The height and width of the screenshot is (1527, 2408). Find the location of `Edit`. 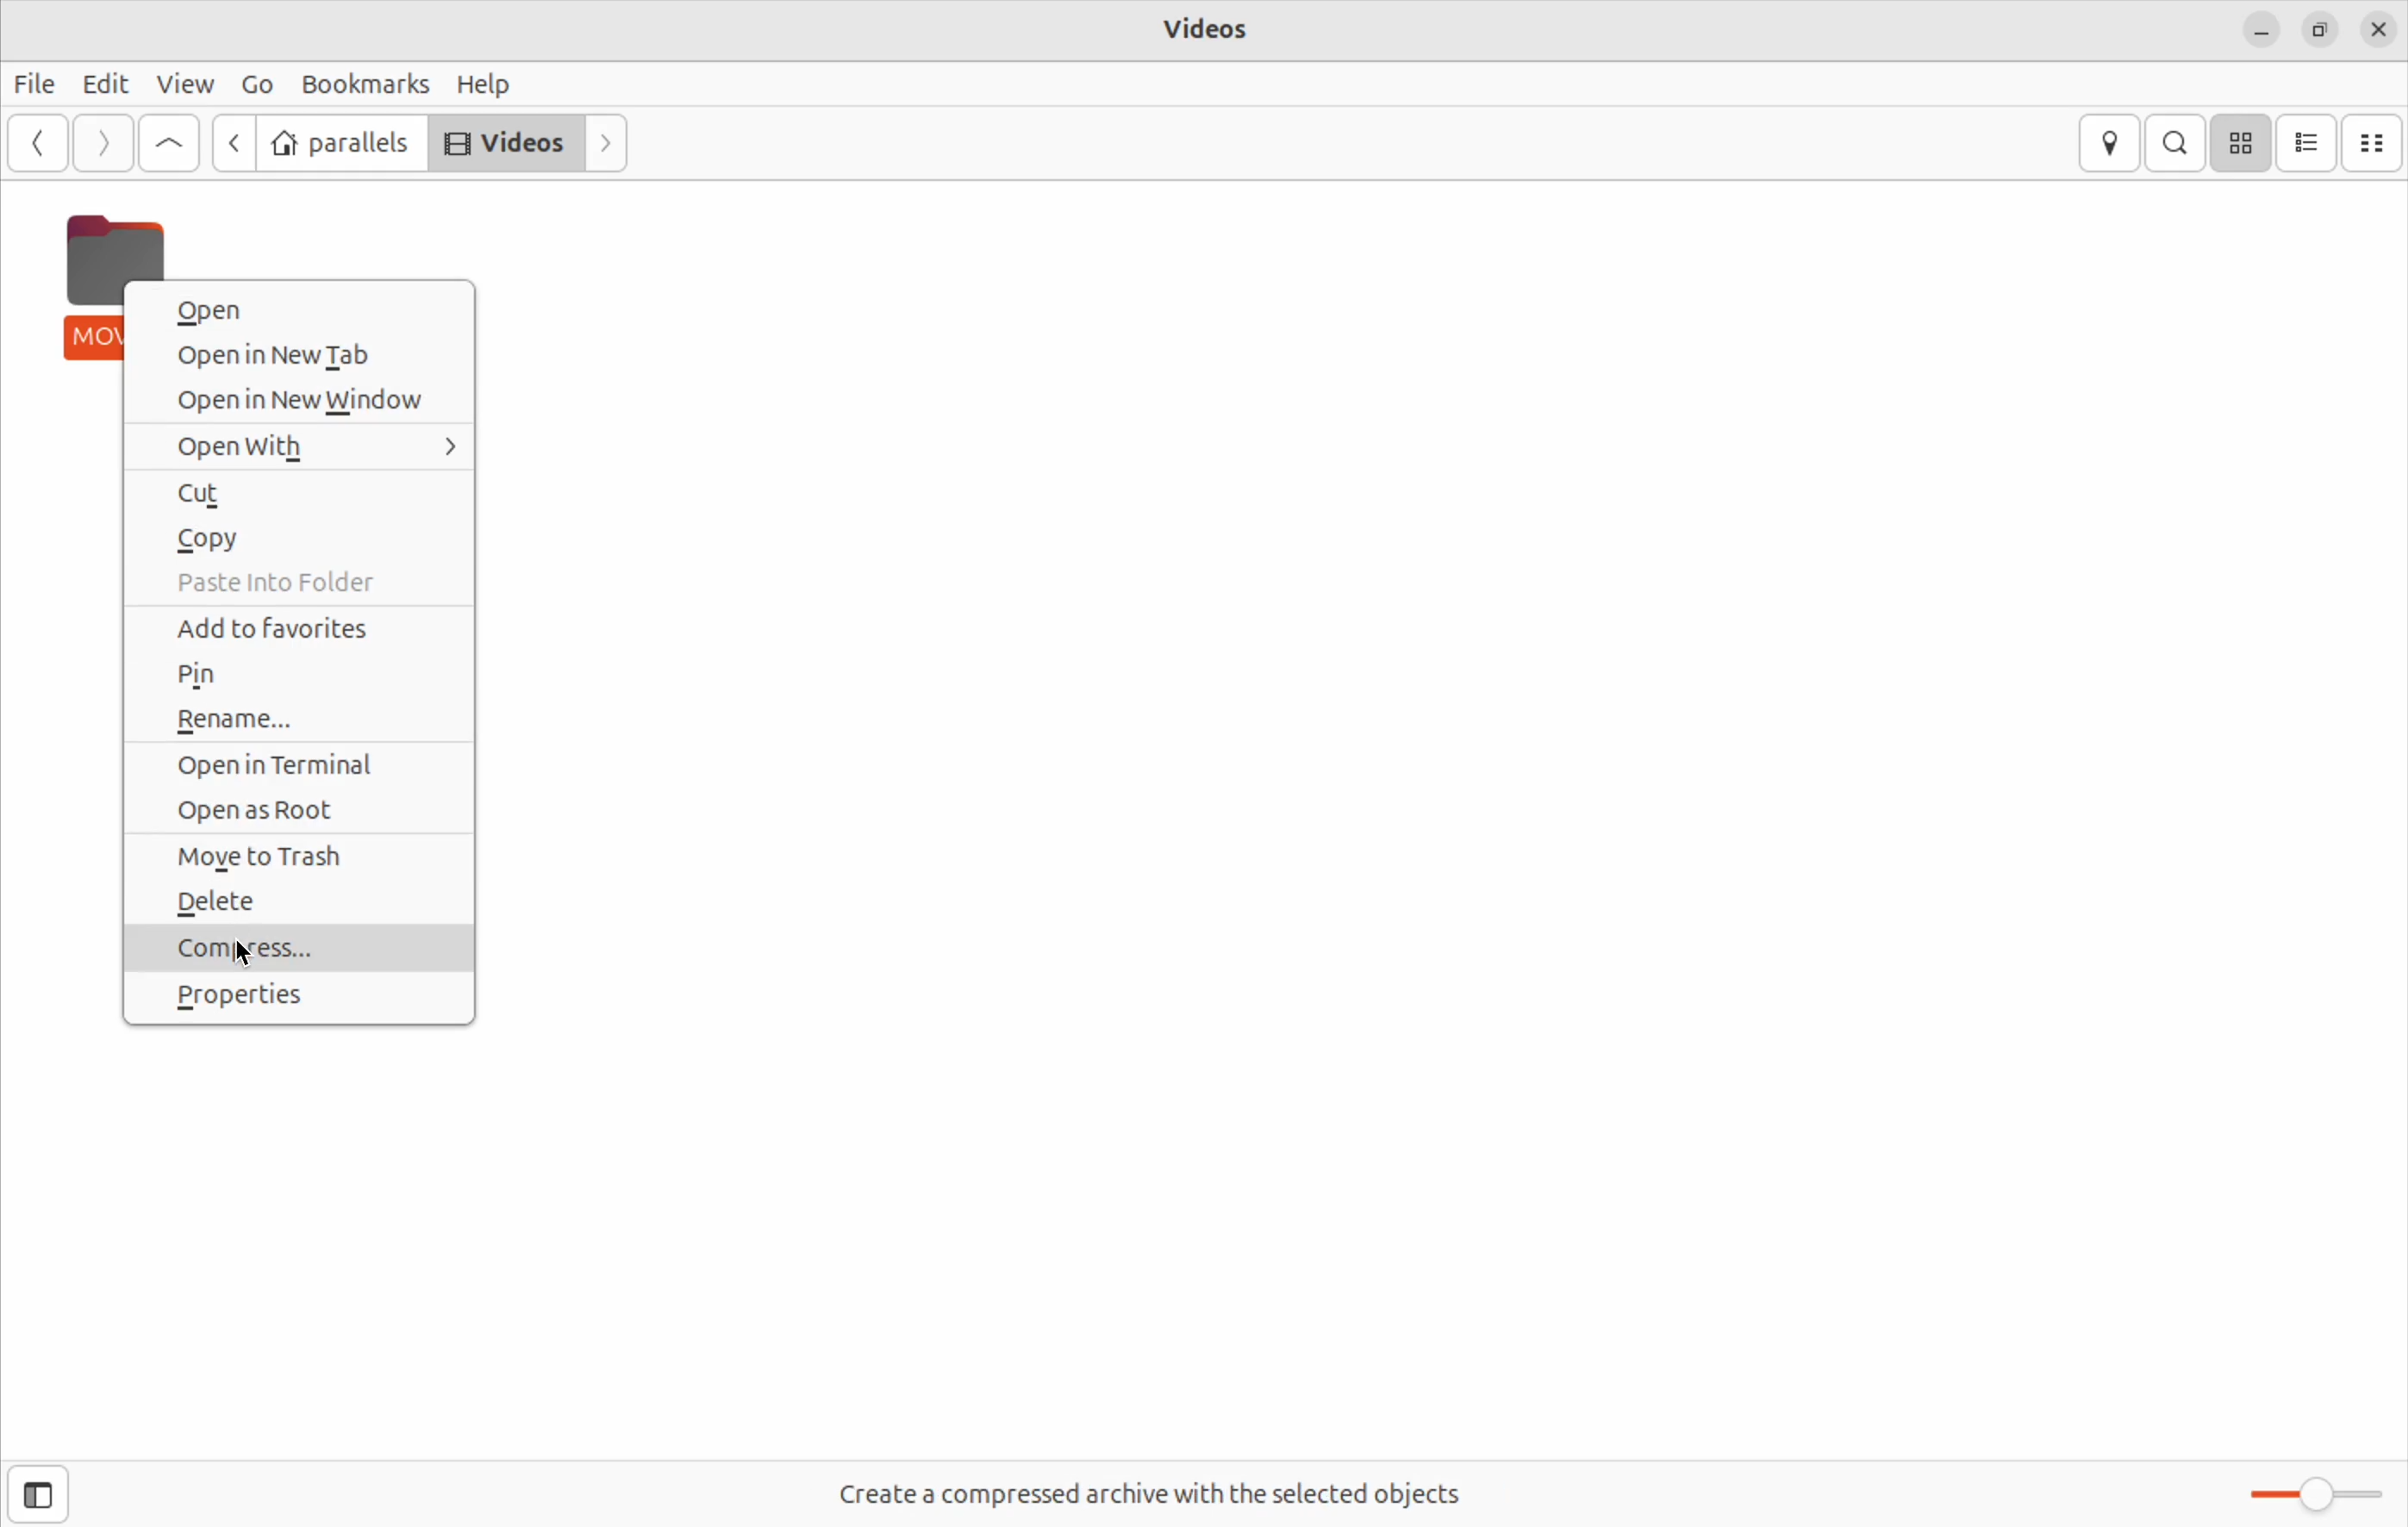

Edit is located at coordinates (100, 83).